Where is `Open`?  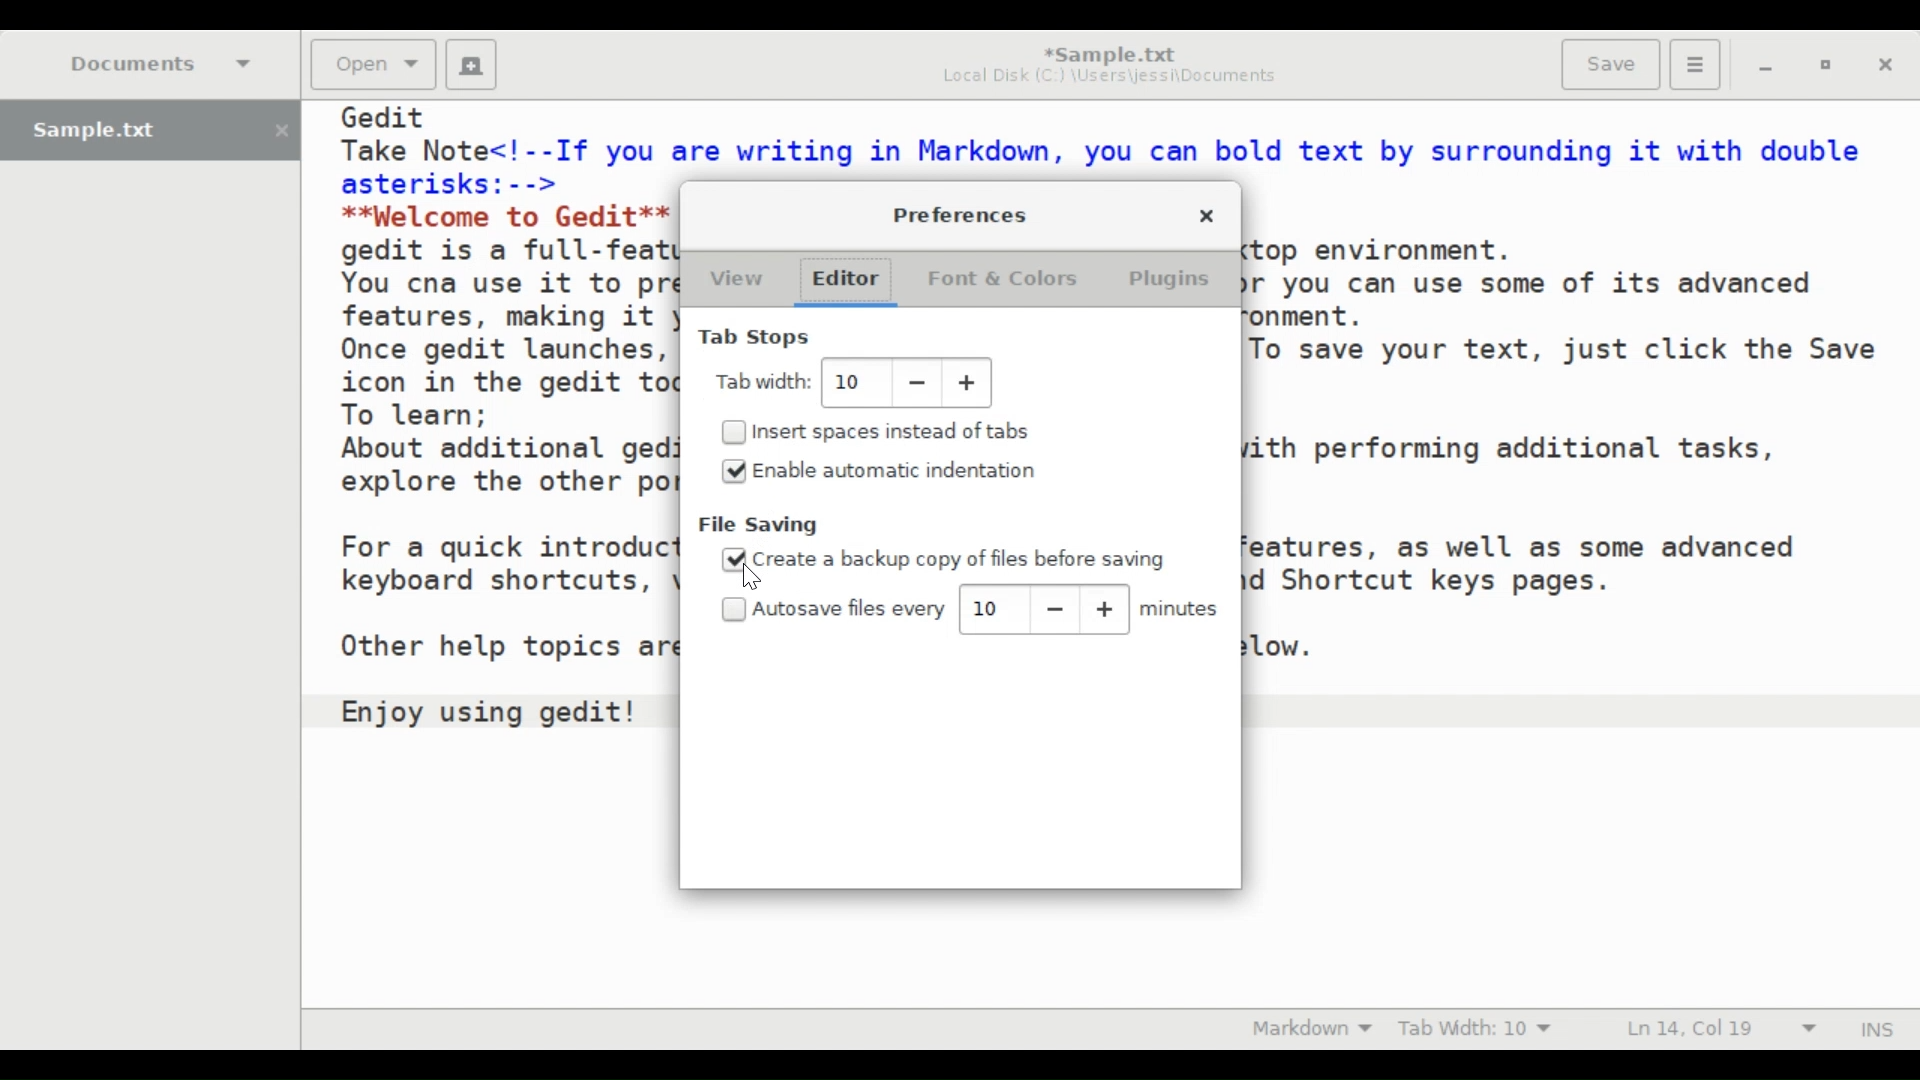 Open is located at coordinates (371, 64).